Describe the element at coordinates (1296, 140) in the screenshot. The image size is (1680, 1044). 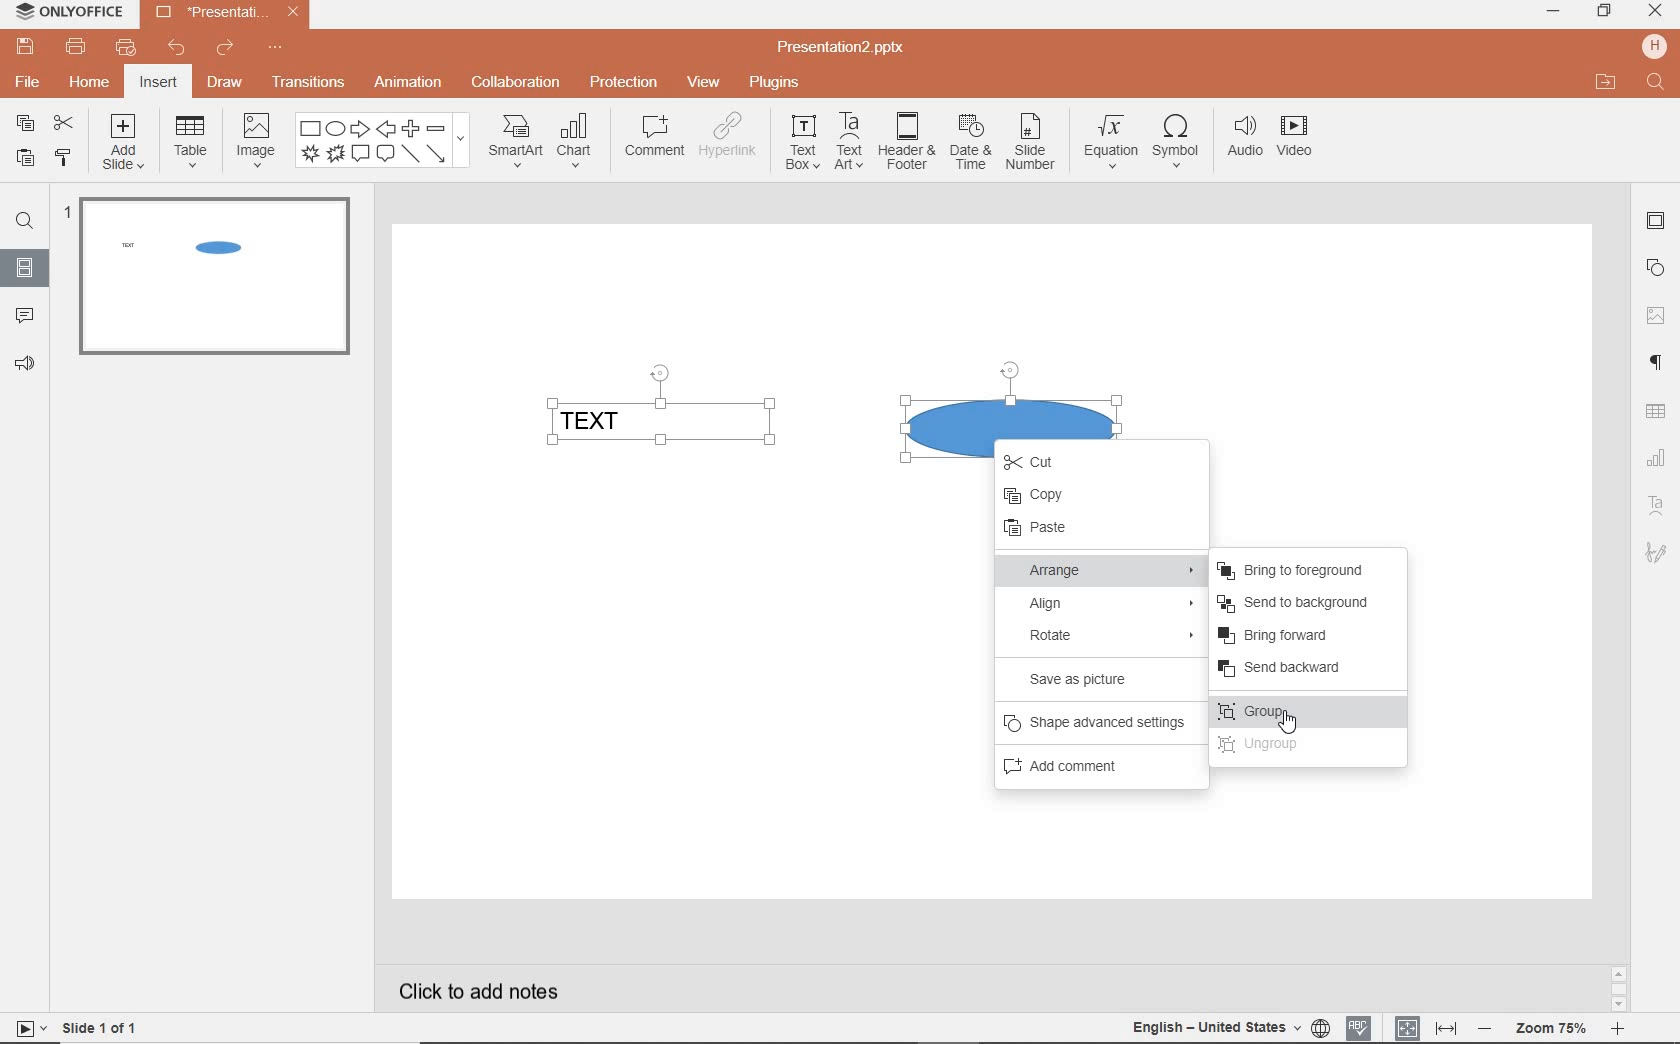
I see `video` at that location.